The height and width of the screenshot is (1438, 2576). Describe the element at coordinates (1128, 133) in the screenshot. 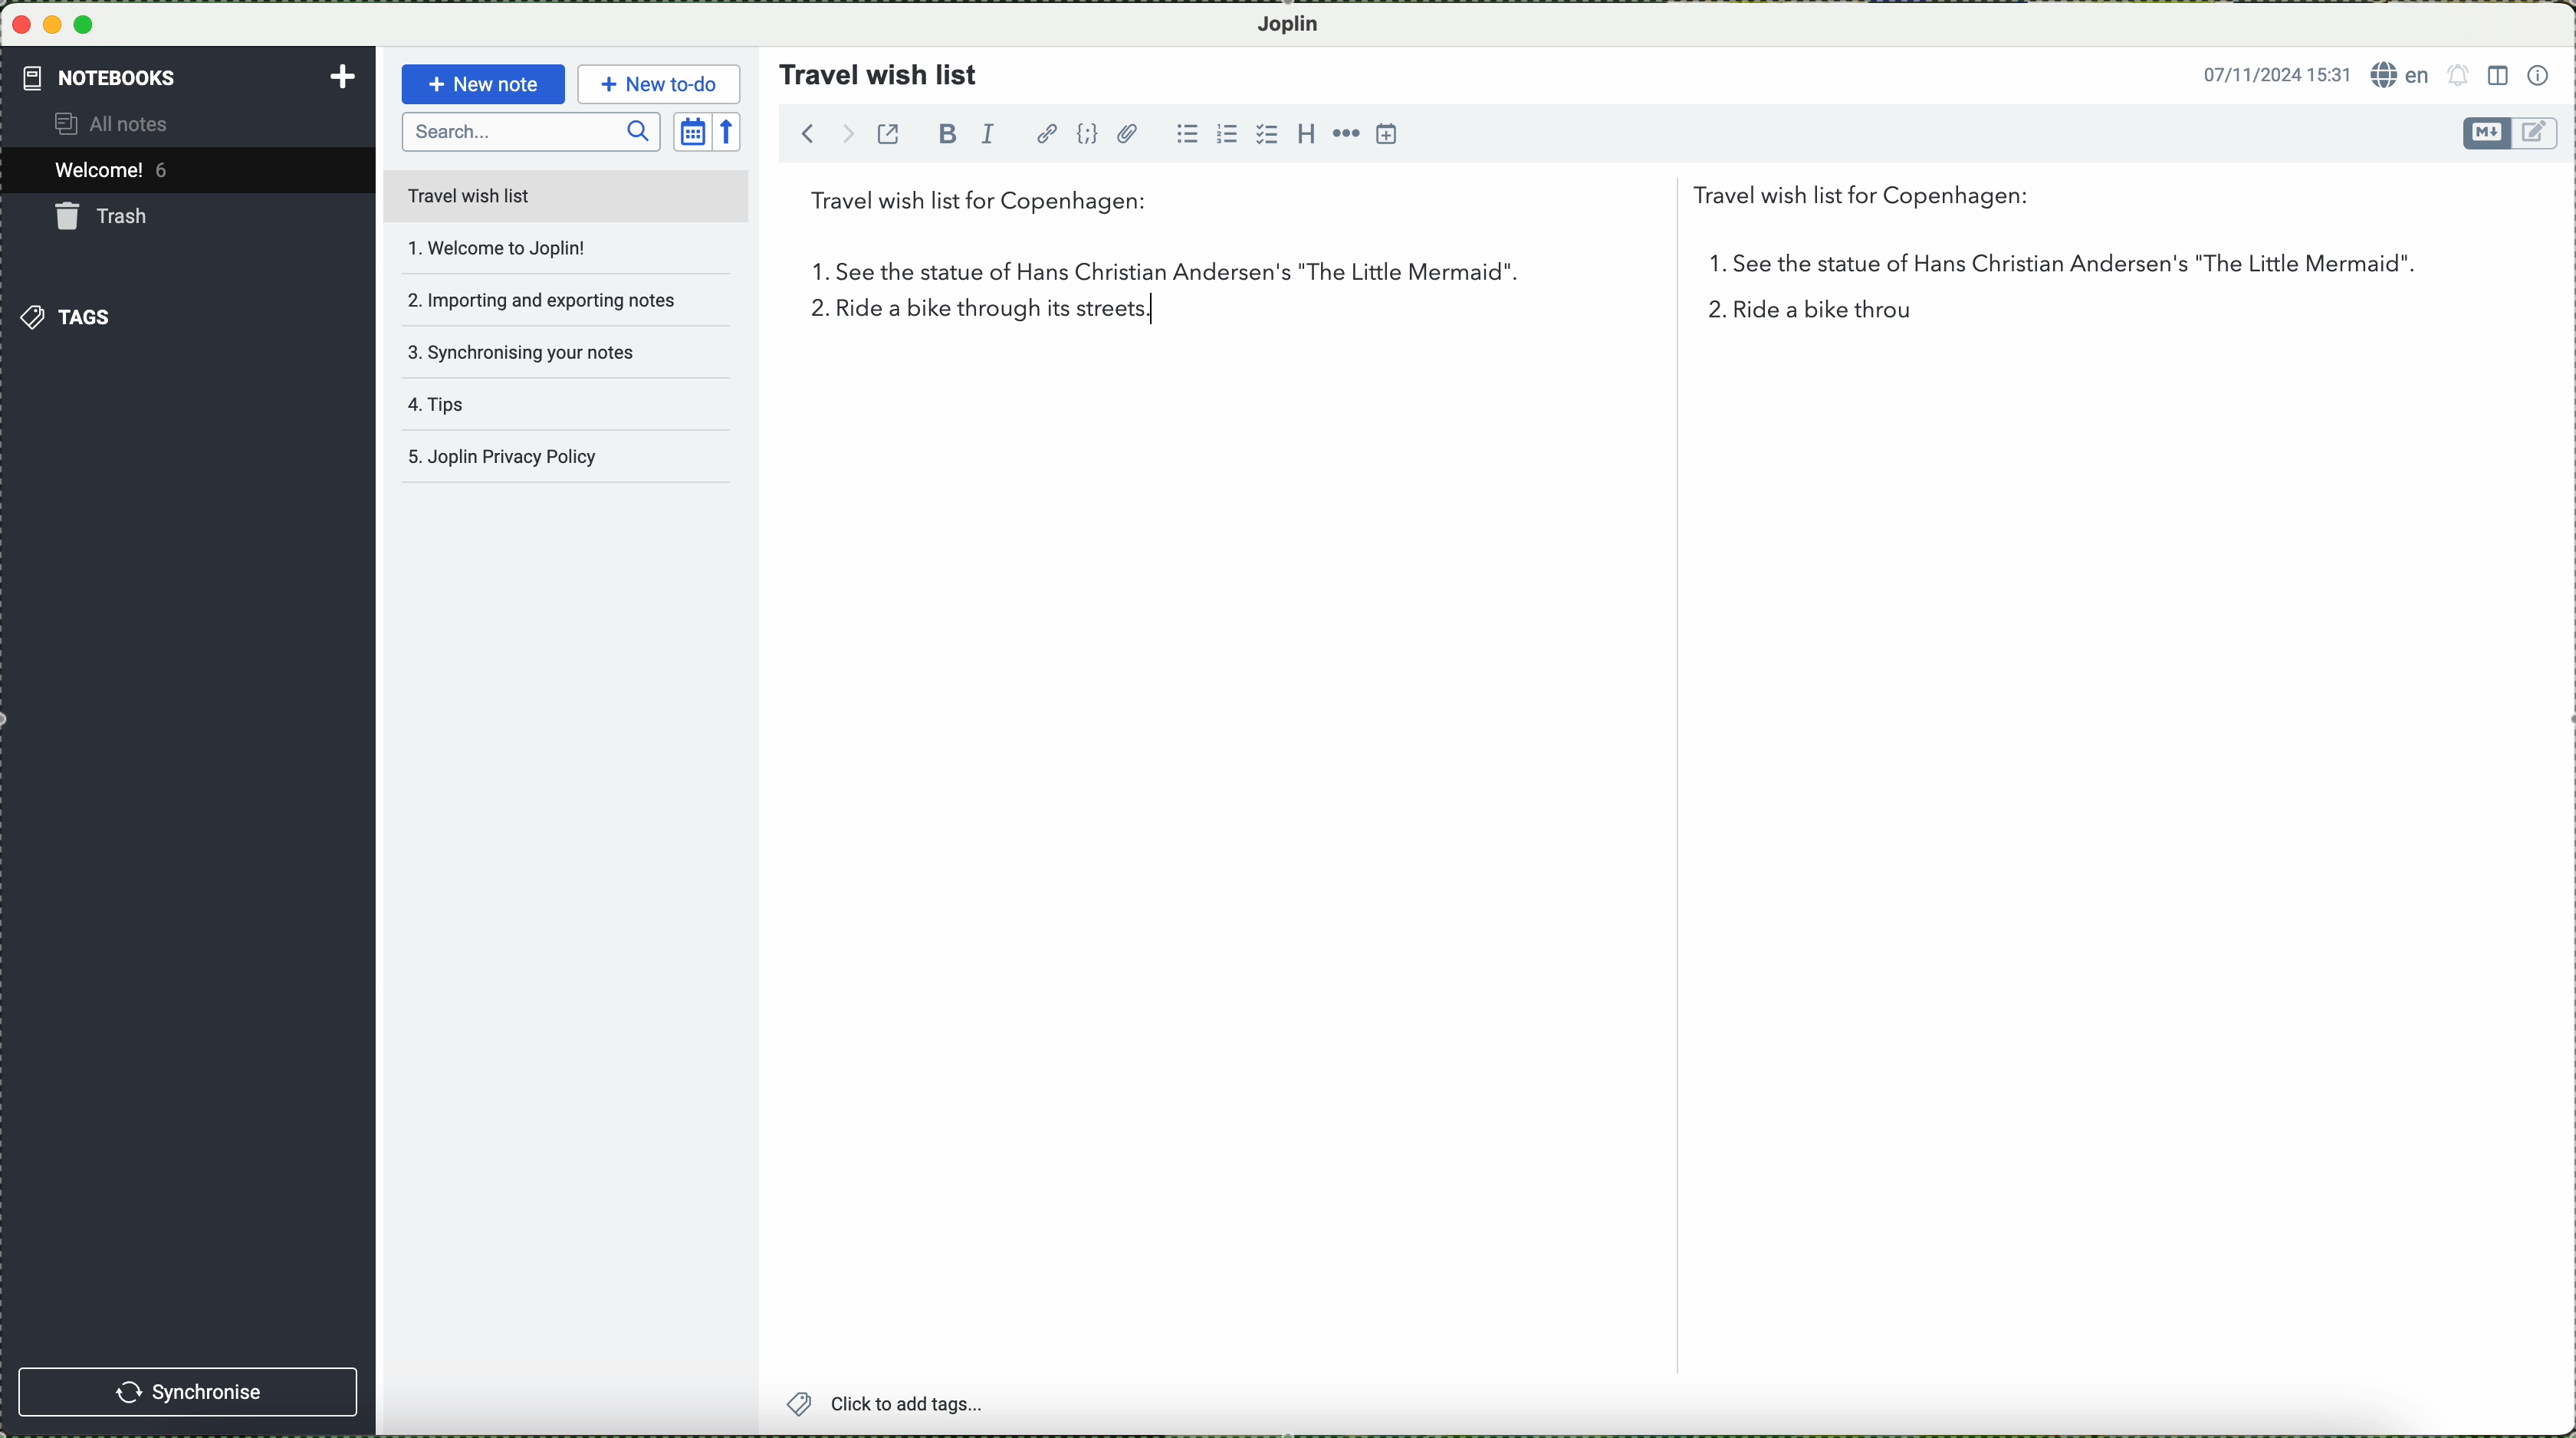

I see `attach file` at that location.